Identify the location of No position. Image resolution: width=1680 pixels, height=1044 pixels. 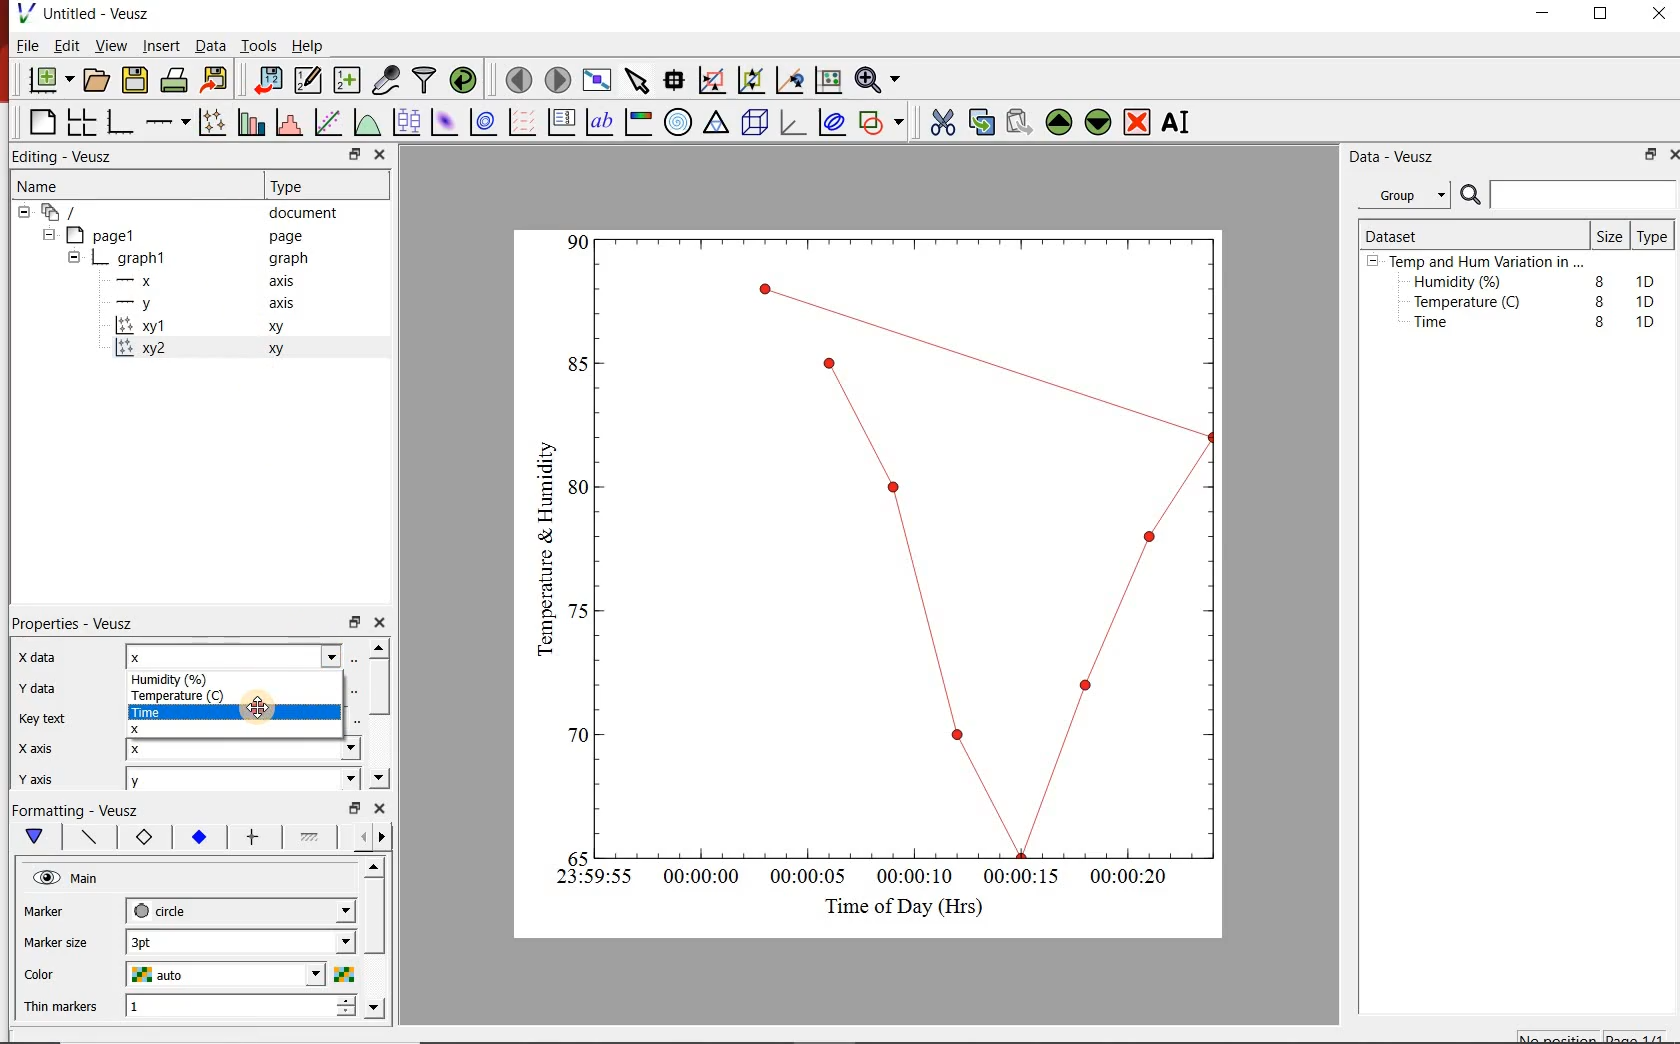
(1558, 1037).